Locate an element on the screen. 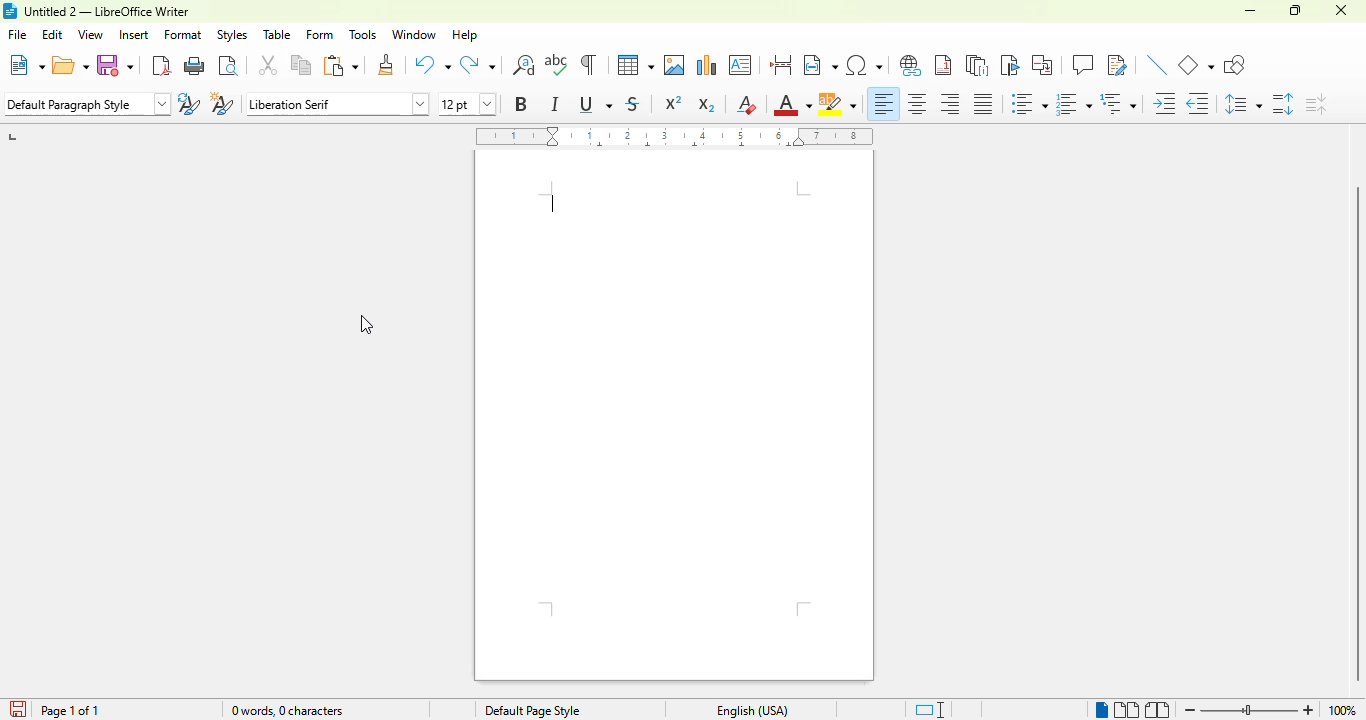 The height and width of the screenshot is (720, 1366). insert field is located at coordinates (820, 65).